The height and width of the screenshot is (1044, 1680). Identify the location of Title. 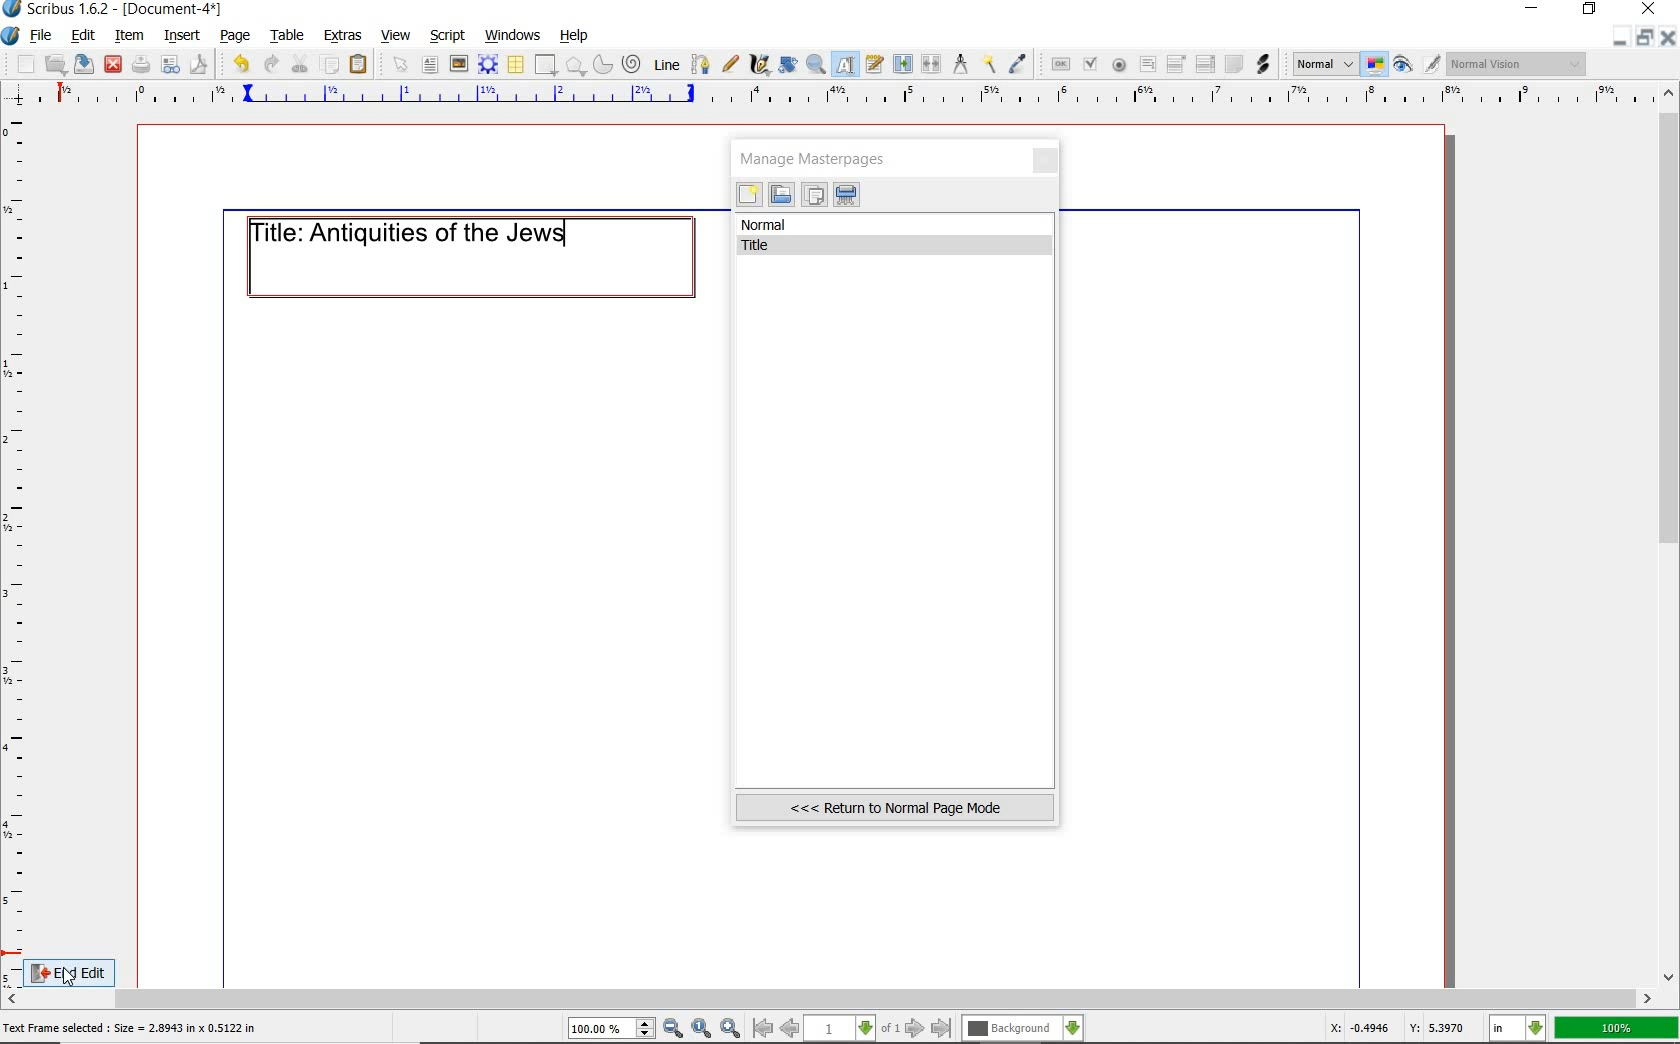
(898, 246).